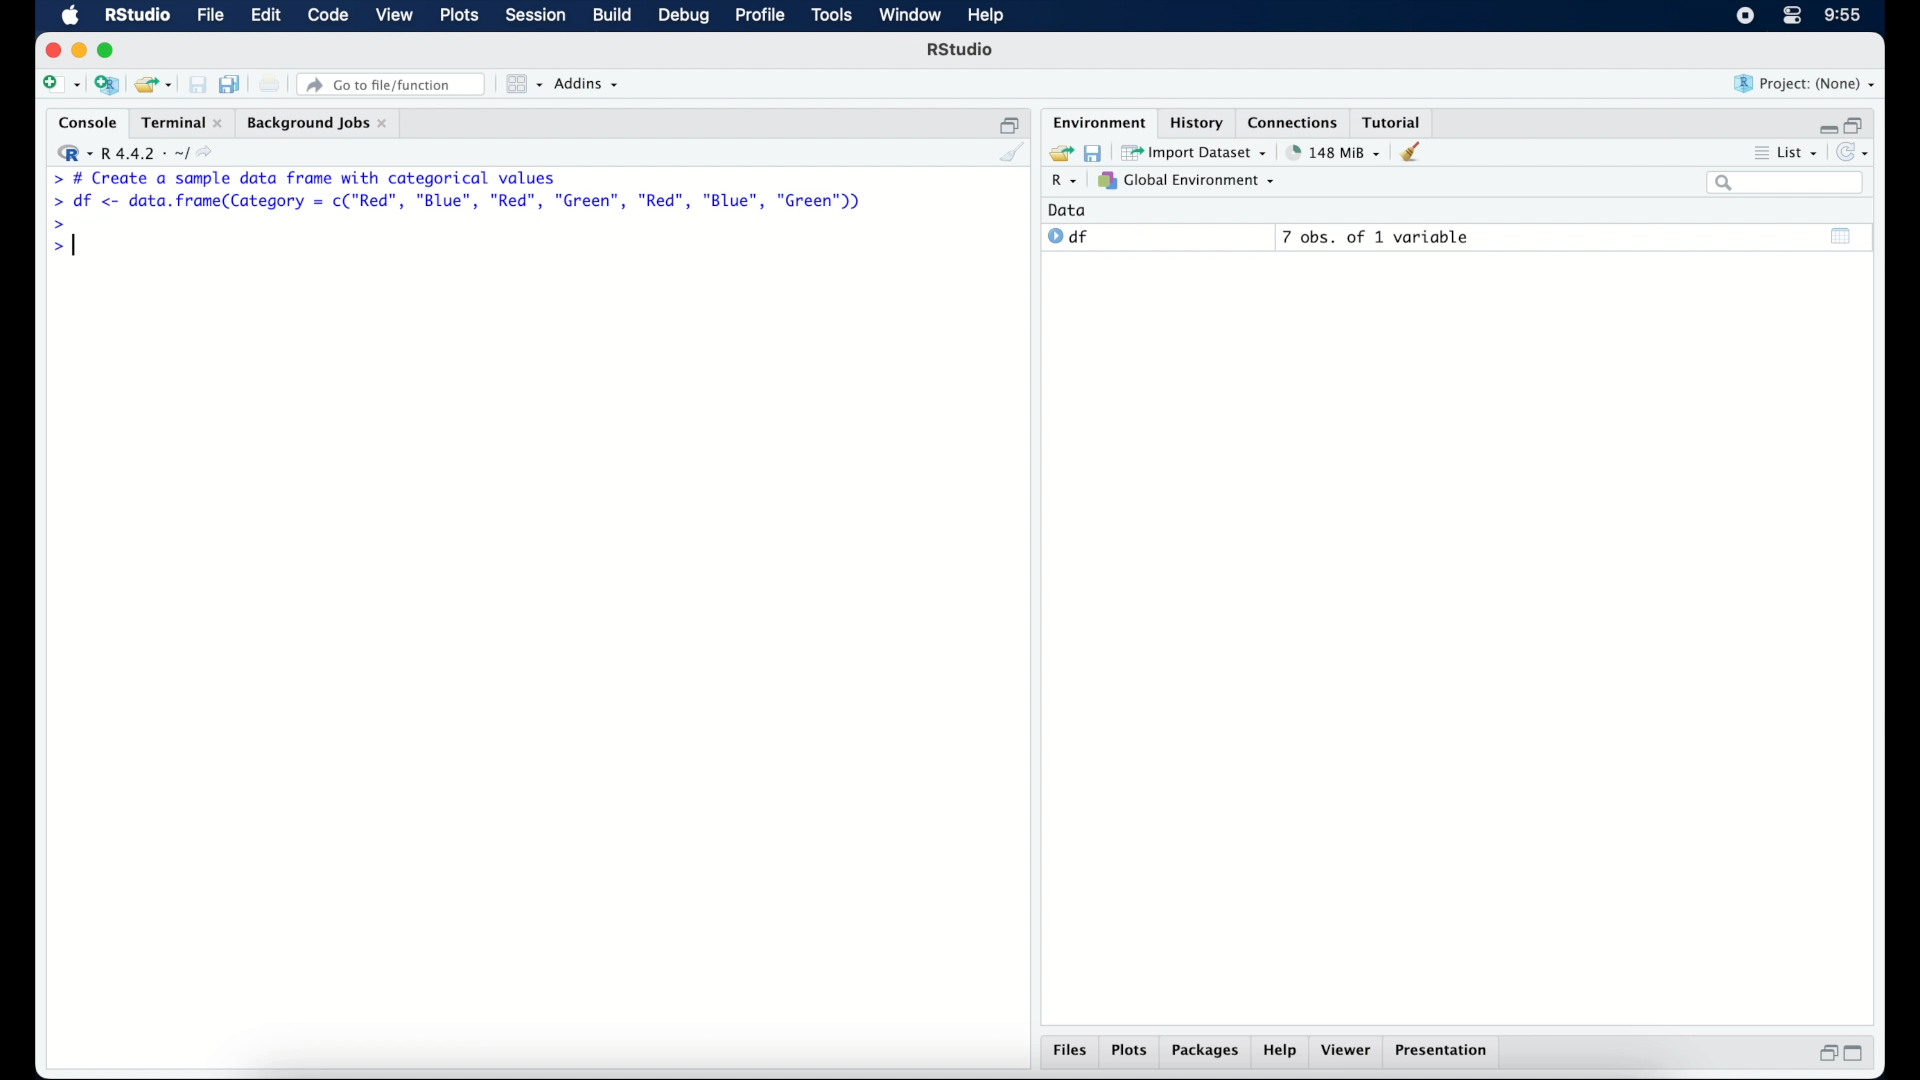  Describe the element at coordinates (1073, 210) in the screenshot. I see `data` at that location.